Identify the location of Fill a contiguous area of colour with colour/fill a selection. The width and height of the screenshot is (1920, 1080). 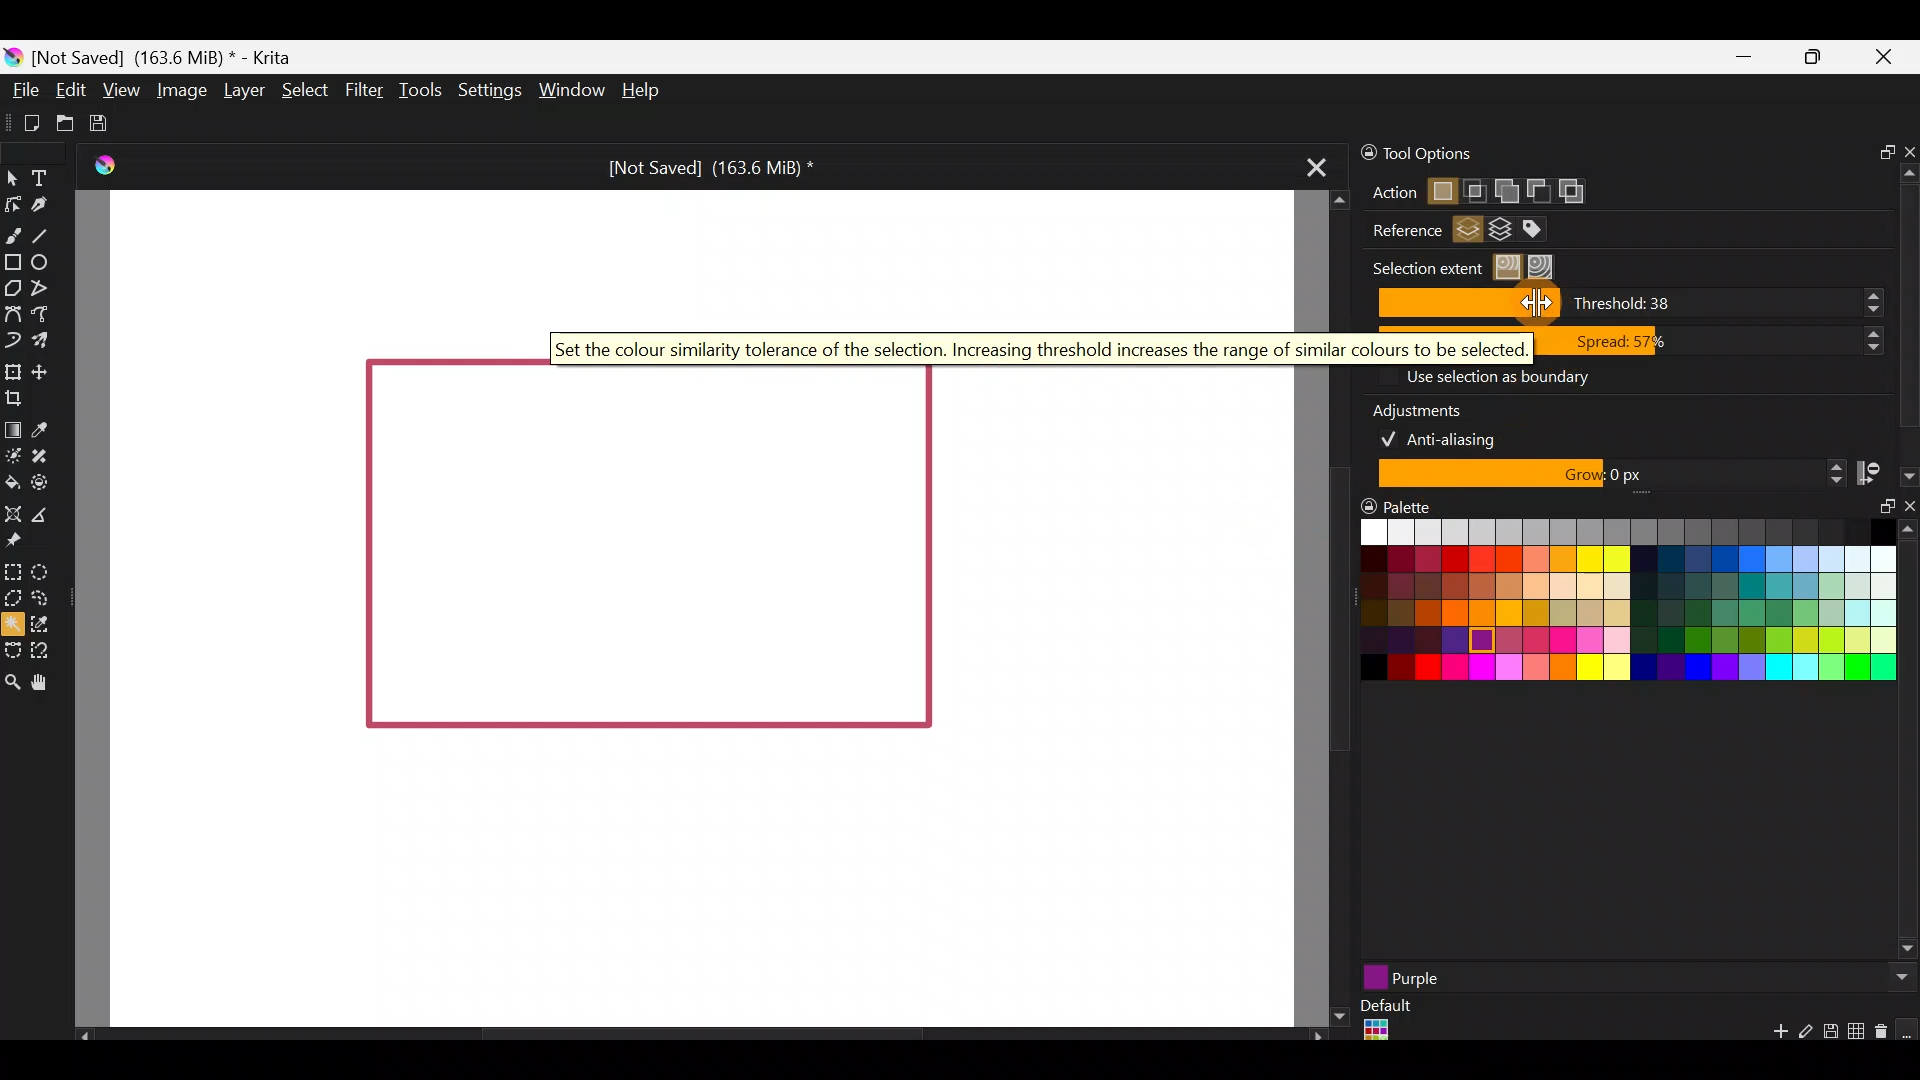
(12, 481).